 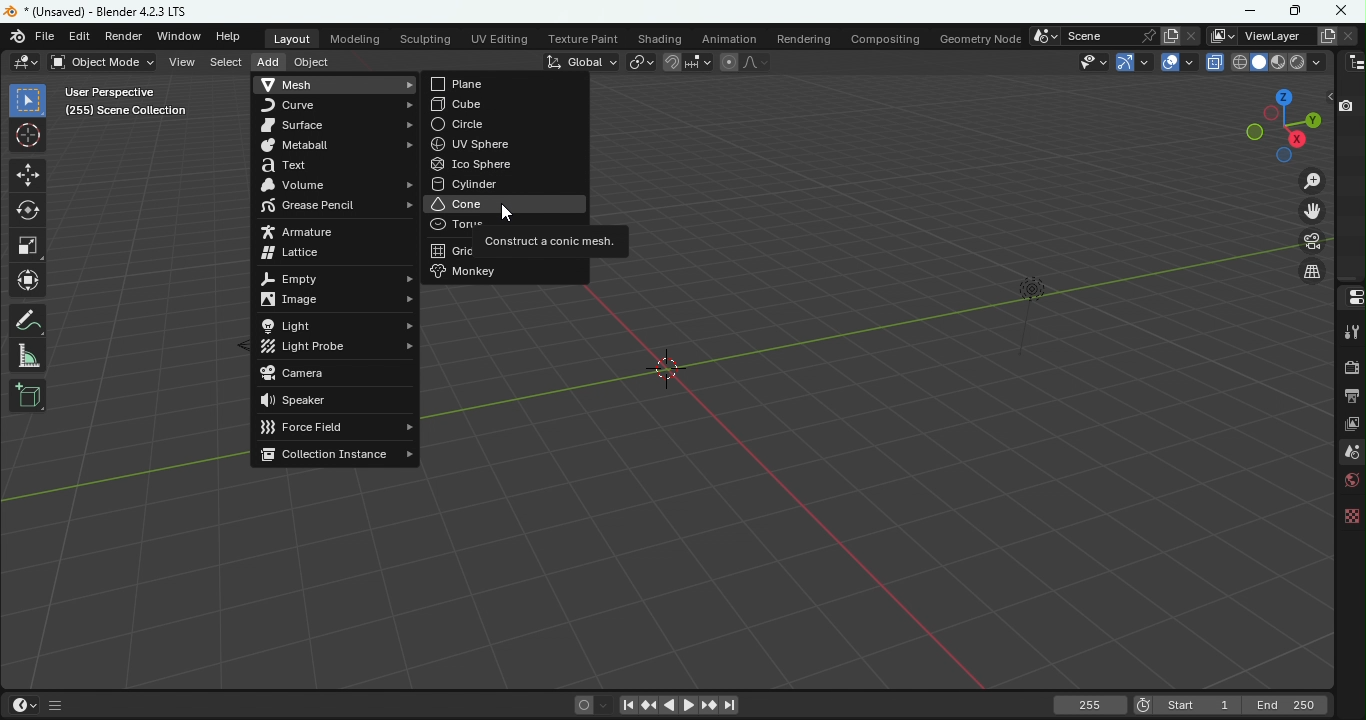 What do you see at coordinates (101, 13) in the screenshot?
I see `Document name` at bounding box center [101, 13].